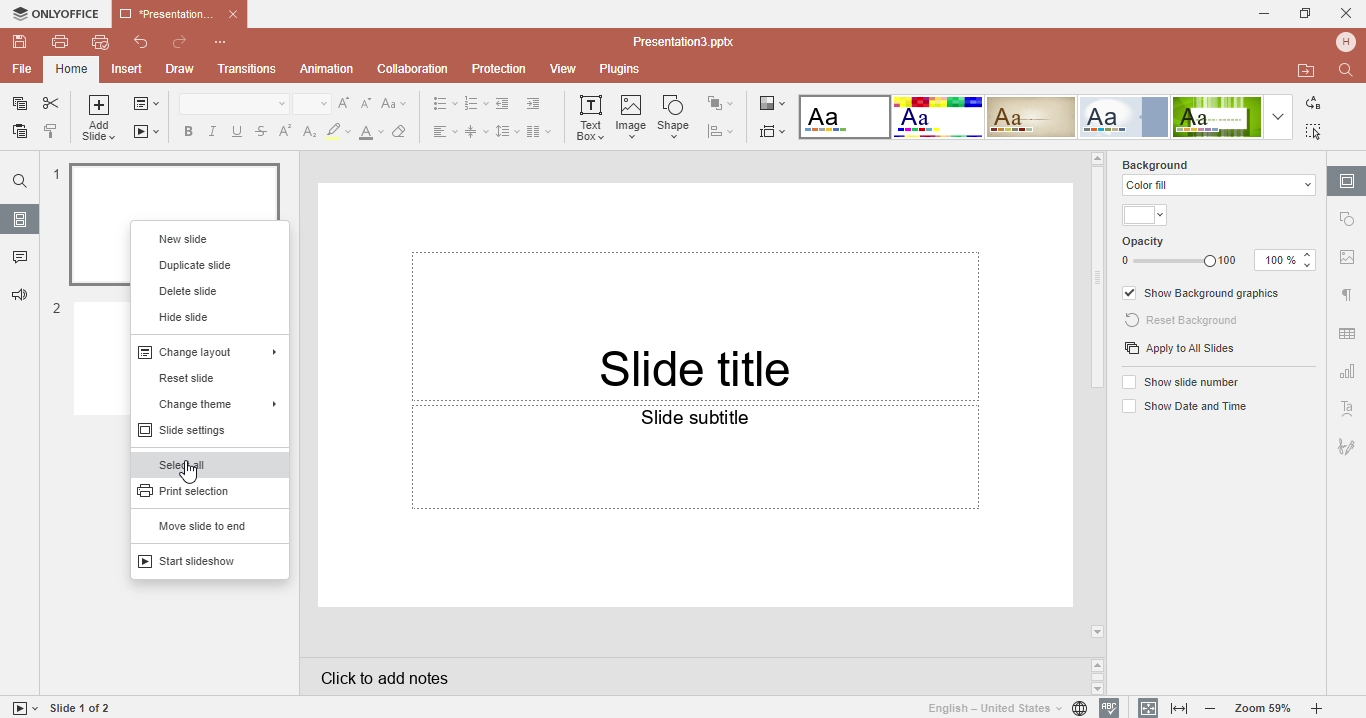 The height and width of the screenshot is (718, 1366). Describe the element at coordinates (398, 103) in the screenshot. I see `Change case` at that location.